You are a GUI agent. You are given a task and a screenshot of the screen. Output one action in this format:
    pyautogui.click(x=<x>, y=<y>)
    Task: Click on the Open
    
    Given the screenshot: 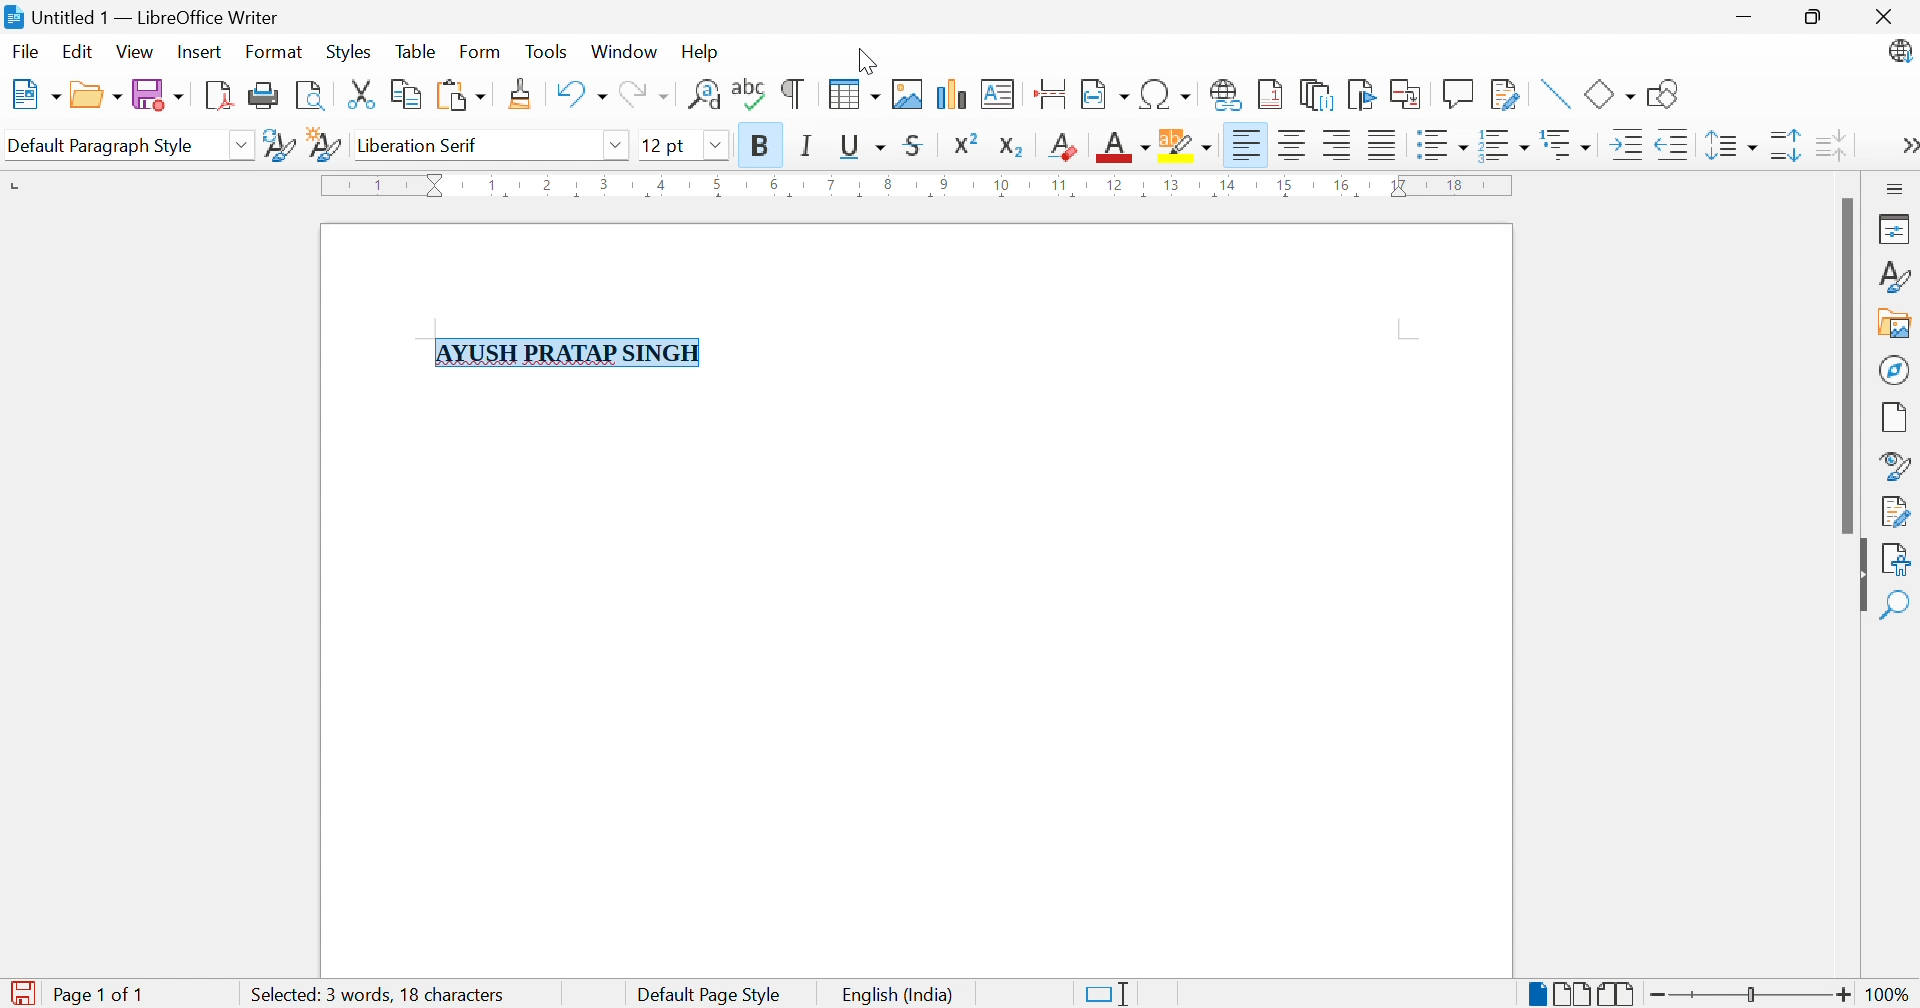 What is the action you would take?
    pyautogui.click(x=98, y=95)
    